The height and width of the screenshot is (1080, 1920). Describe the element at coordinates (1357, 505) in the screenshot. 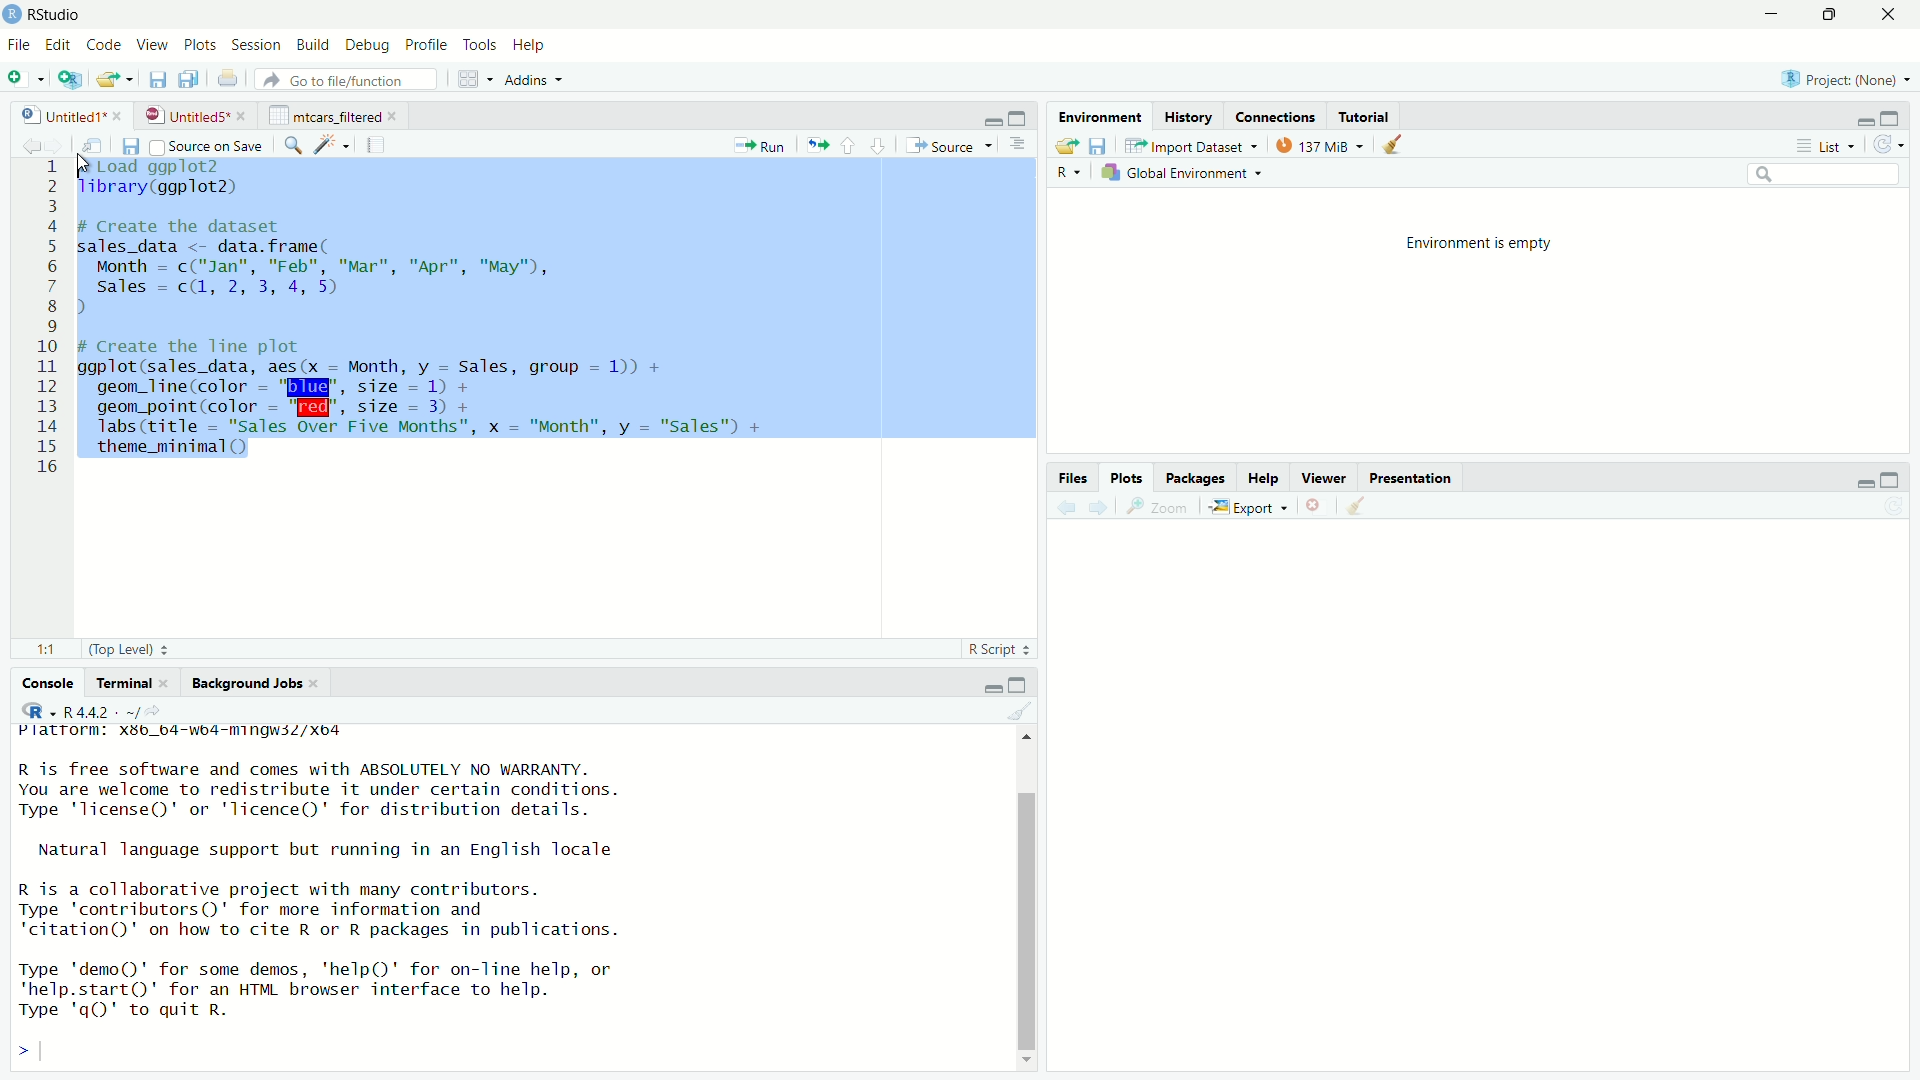

I see `clear all plots` at that location.